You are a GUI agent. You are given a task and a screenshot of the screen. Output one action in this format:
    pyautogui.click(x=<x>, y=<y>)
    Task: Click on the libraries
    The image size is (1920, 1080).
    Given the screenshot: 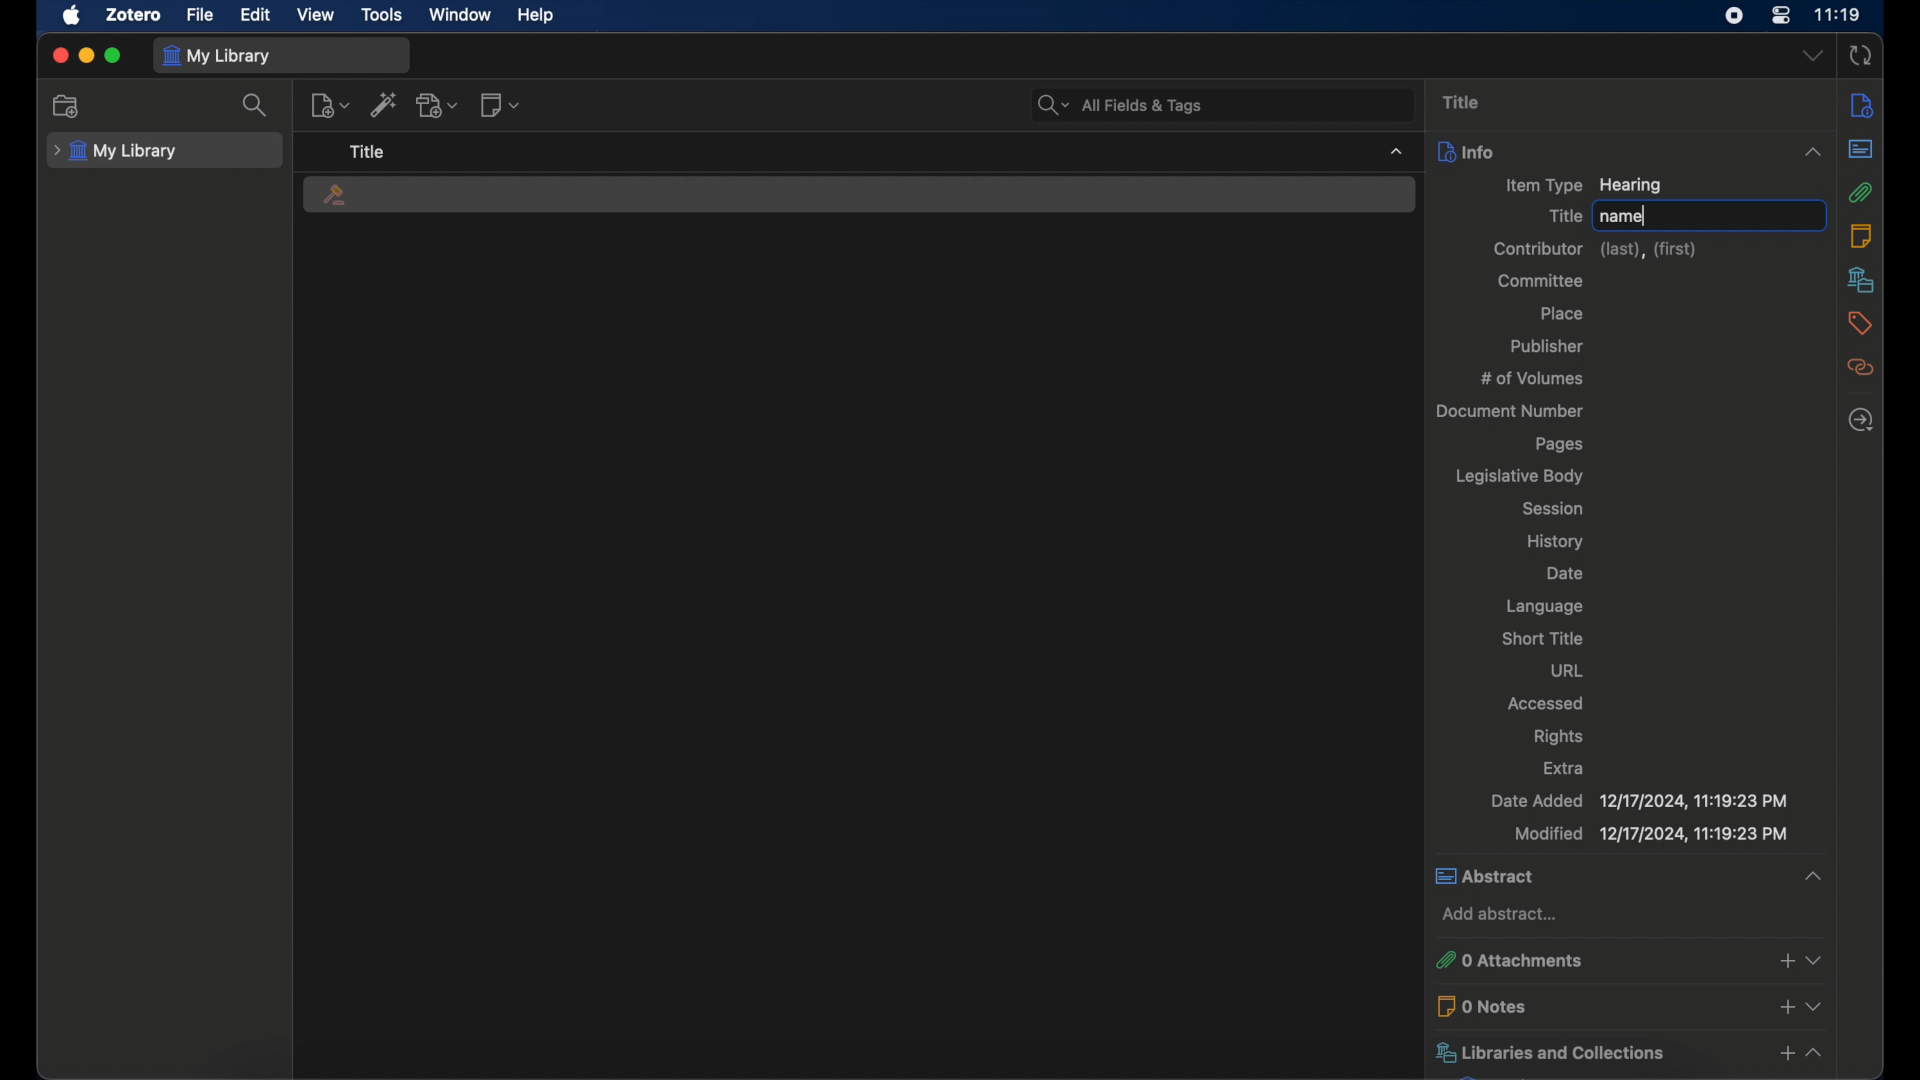 What is the action you would take?
    pyautogui.click(x=1628, y=1052)
    